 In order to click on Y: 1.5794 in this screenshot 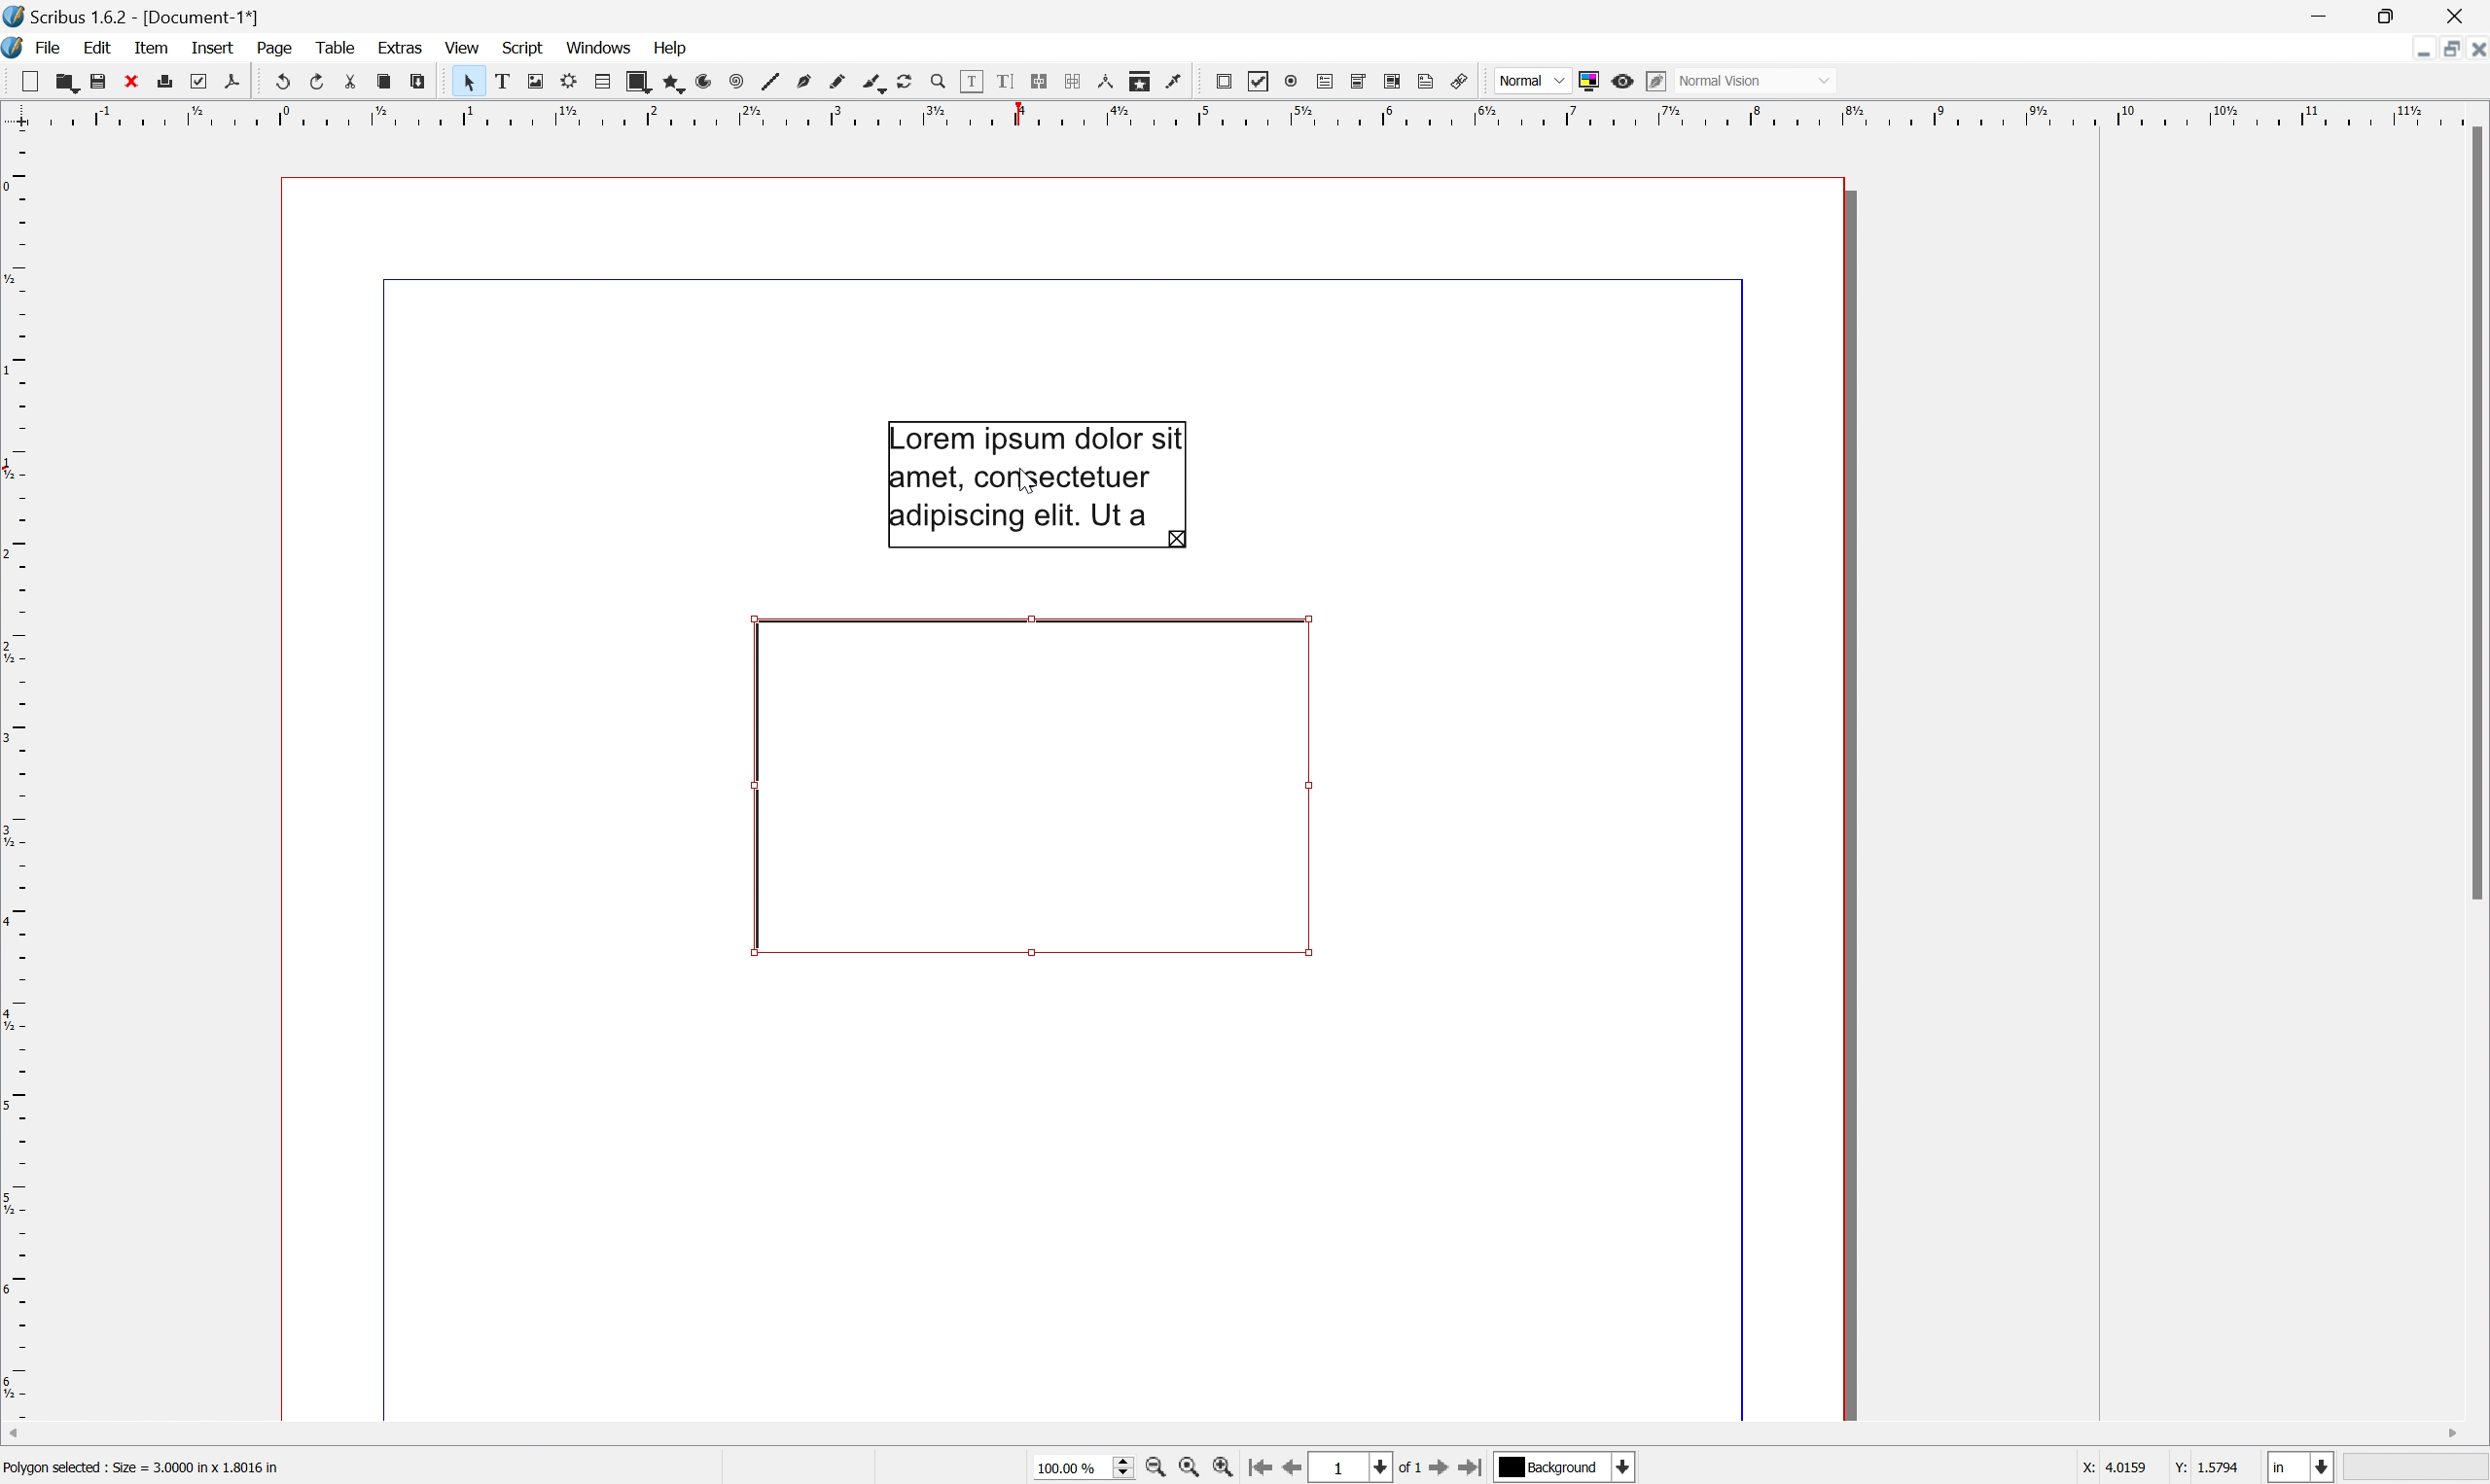, I will do `click(2208, 1469)`.